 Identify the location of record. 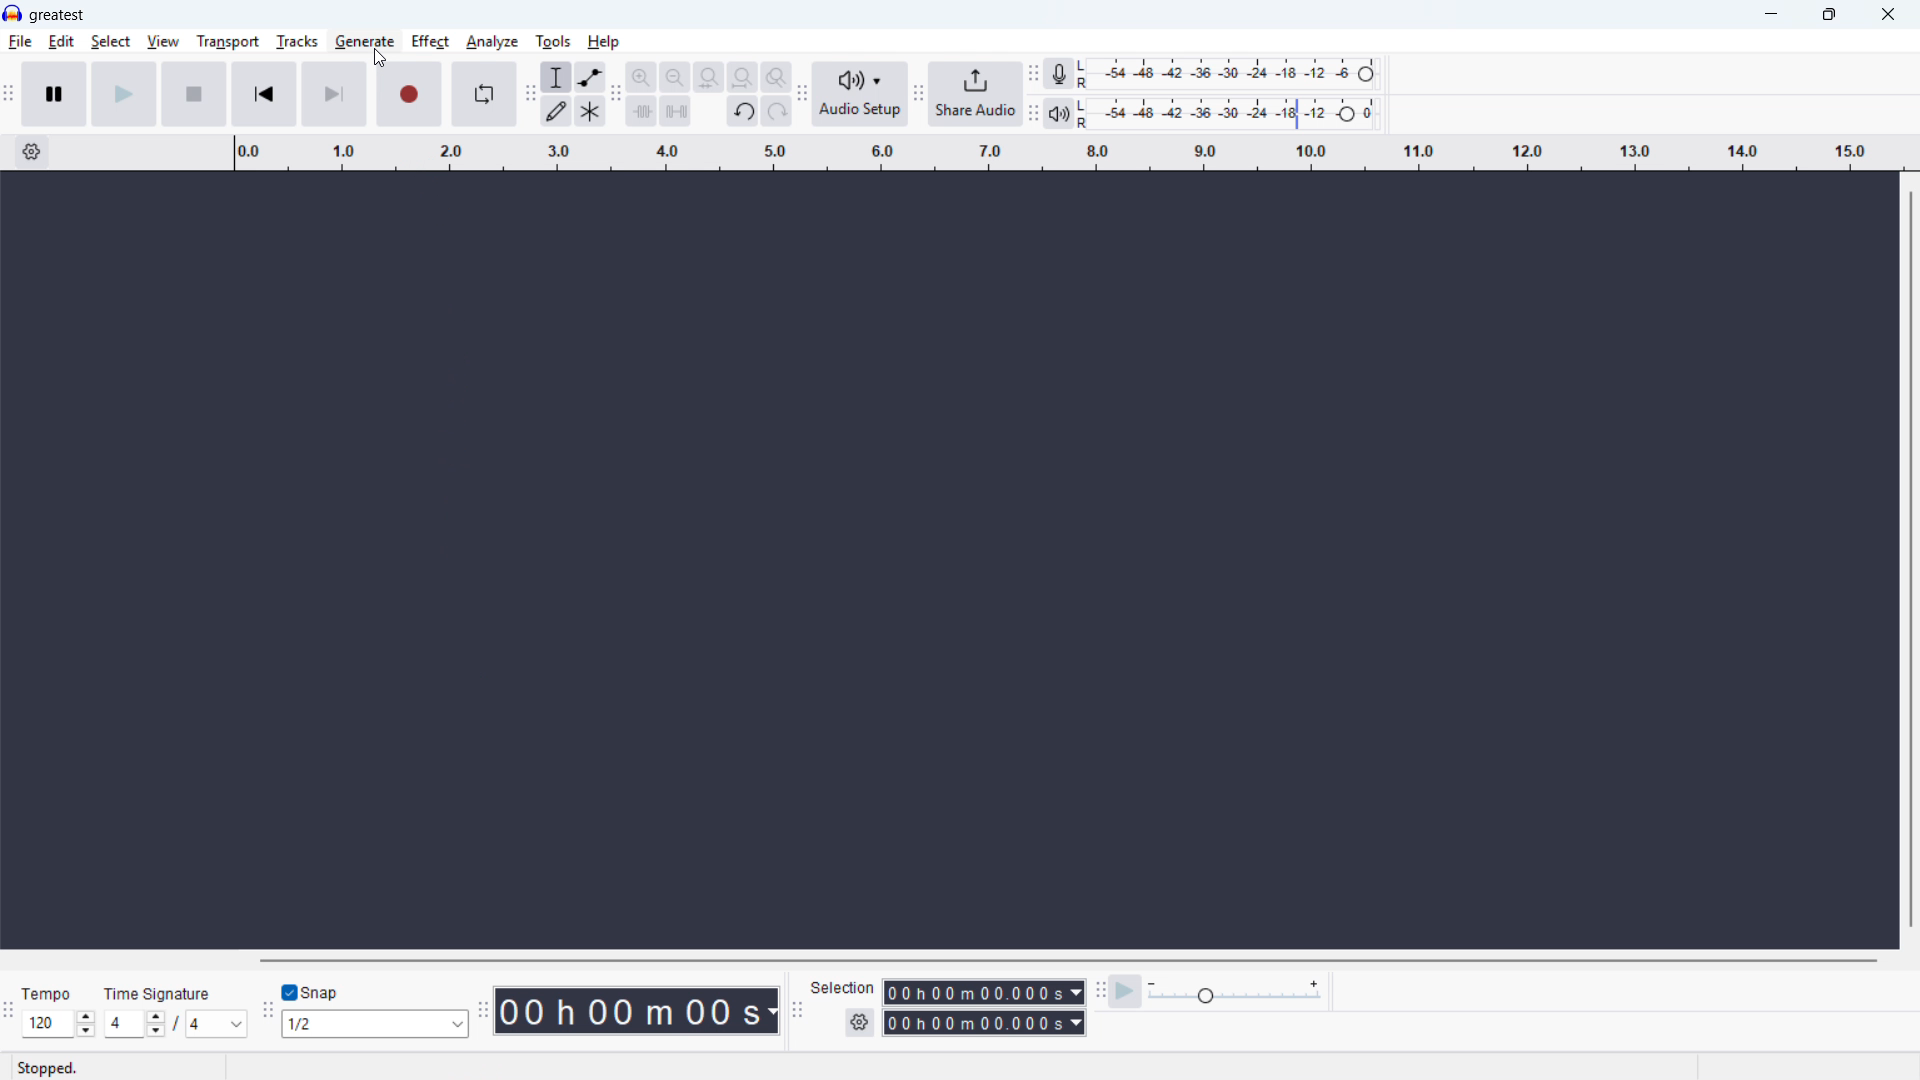
(409, 94).